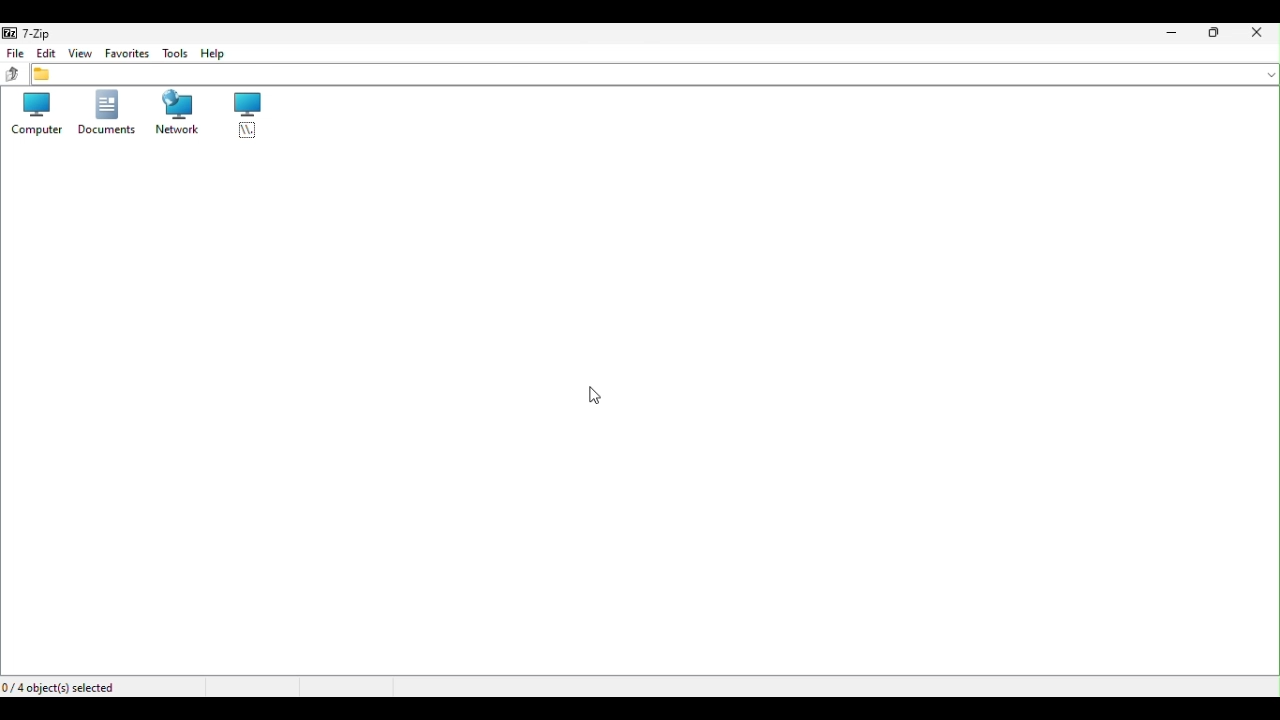 The image size is (1280, 720). What do you see at coordinates (173, 53) in the screenshot?
I see `tools` at bounding box center [173, 53].